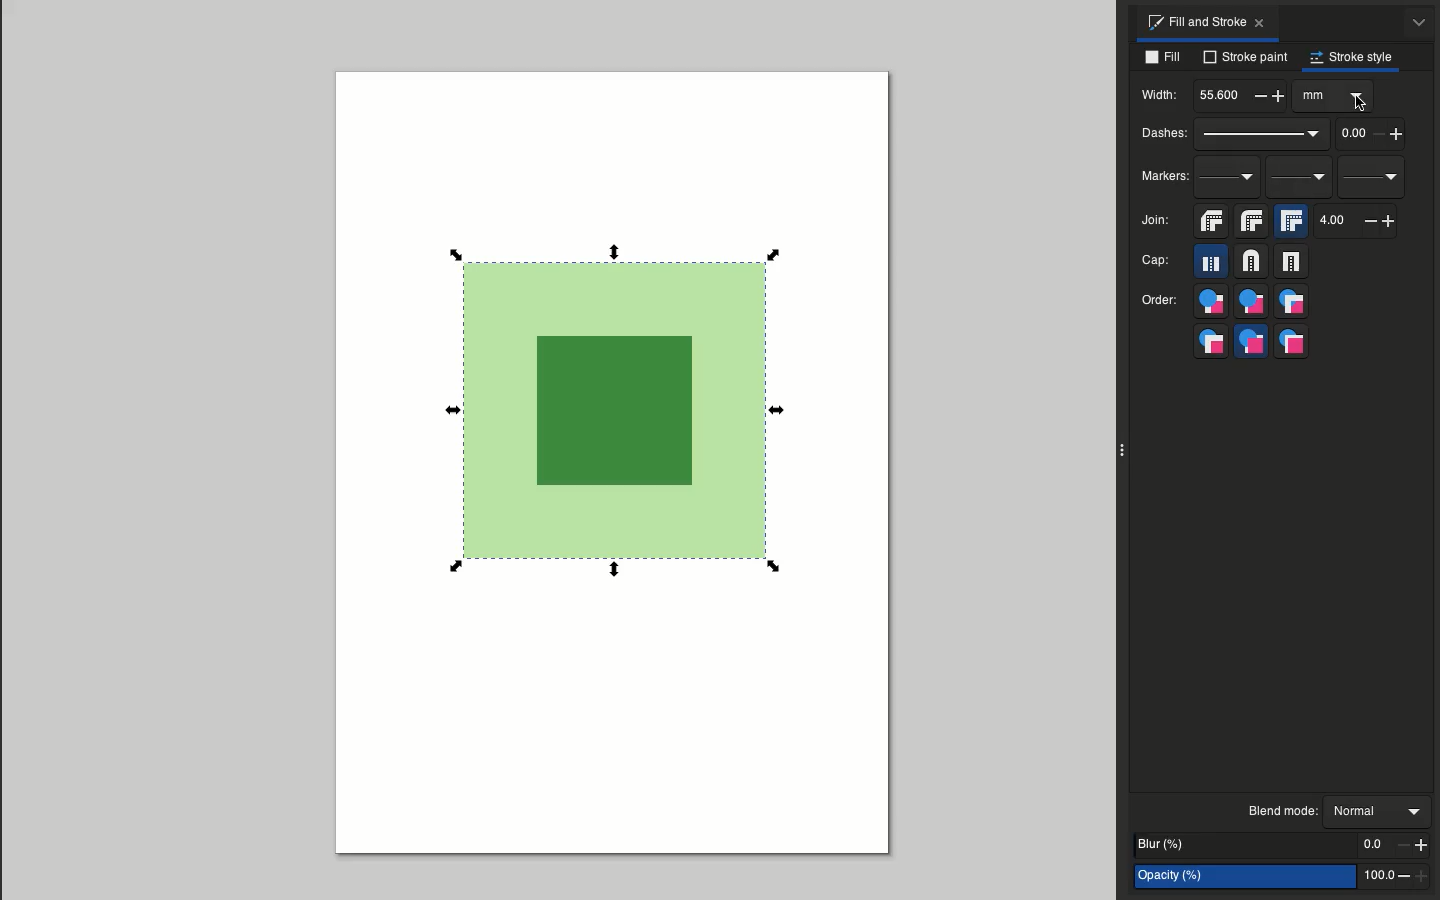 Image resolution: width=1440 pixels, height=900 pixels. I want to click on Scale selection, so click(778, 251).